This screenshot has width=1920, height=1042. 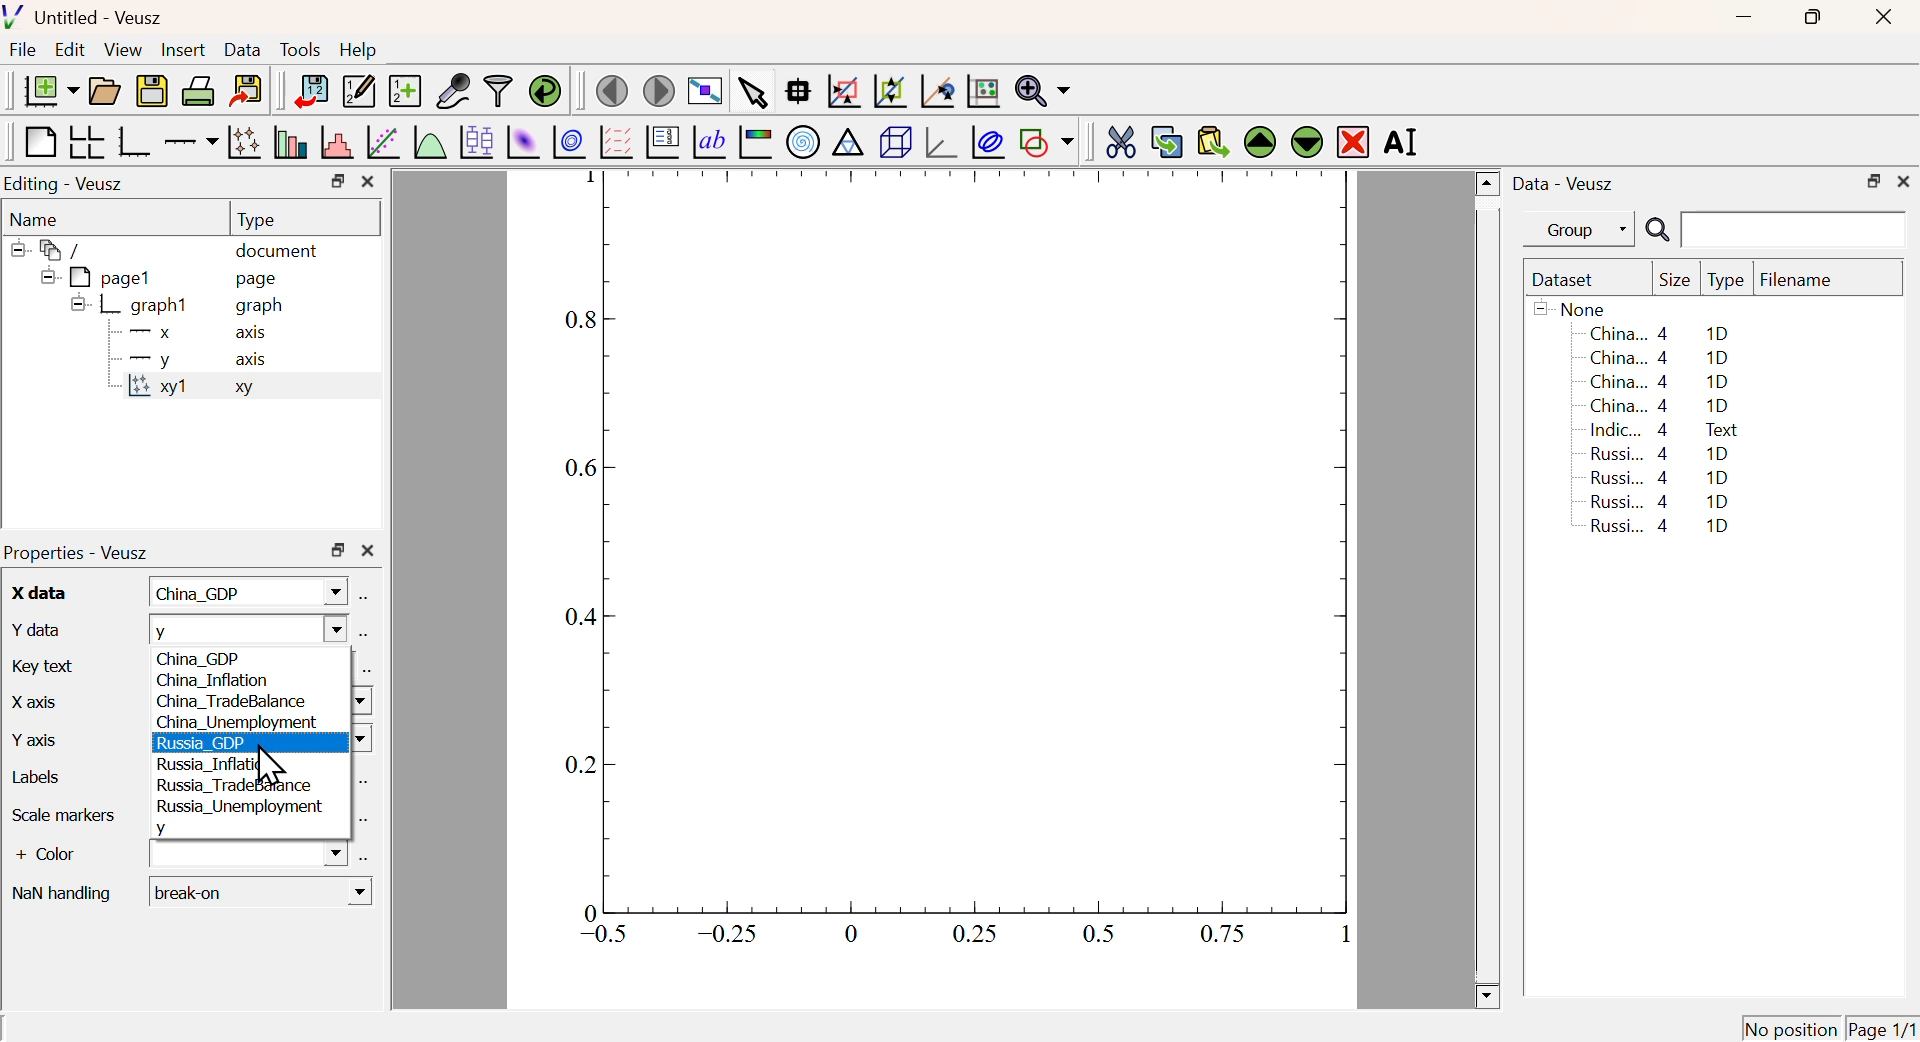 What do you see at coordinates (1795, 228) in the screenshot?
I see `Search Input` at bounding box center [1795, 228].